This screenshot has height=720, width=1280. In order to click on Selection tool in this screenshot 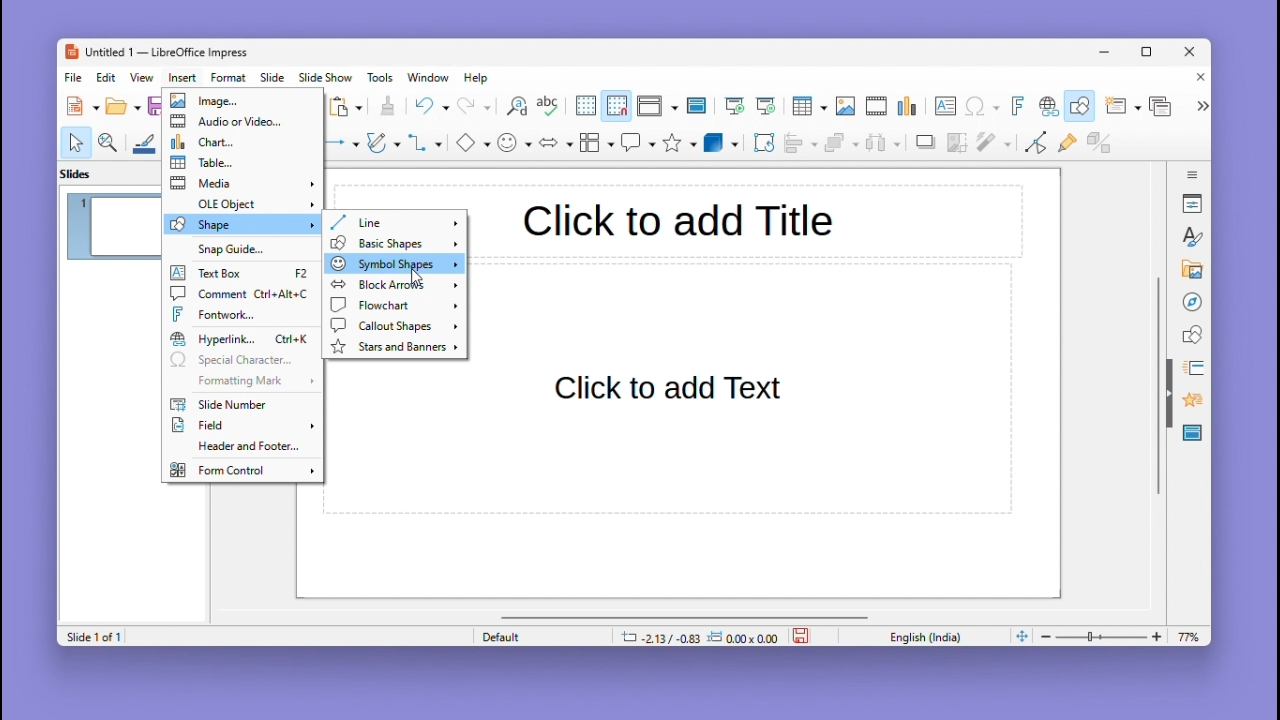, I will do `click(75, 142)`.